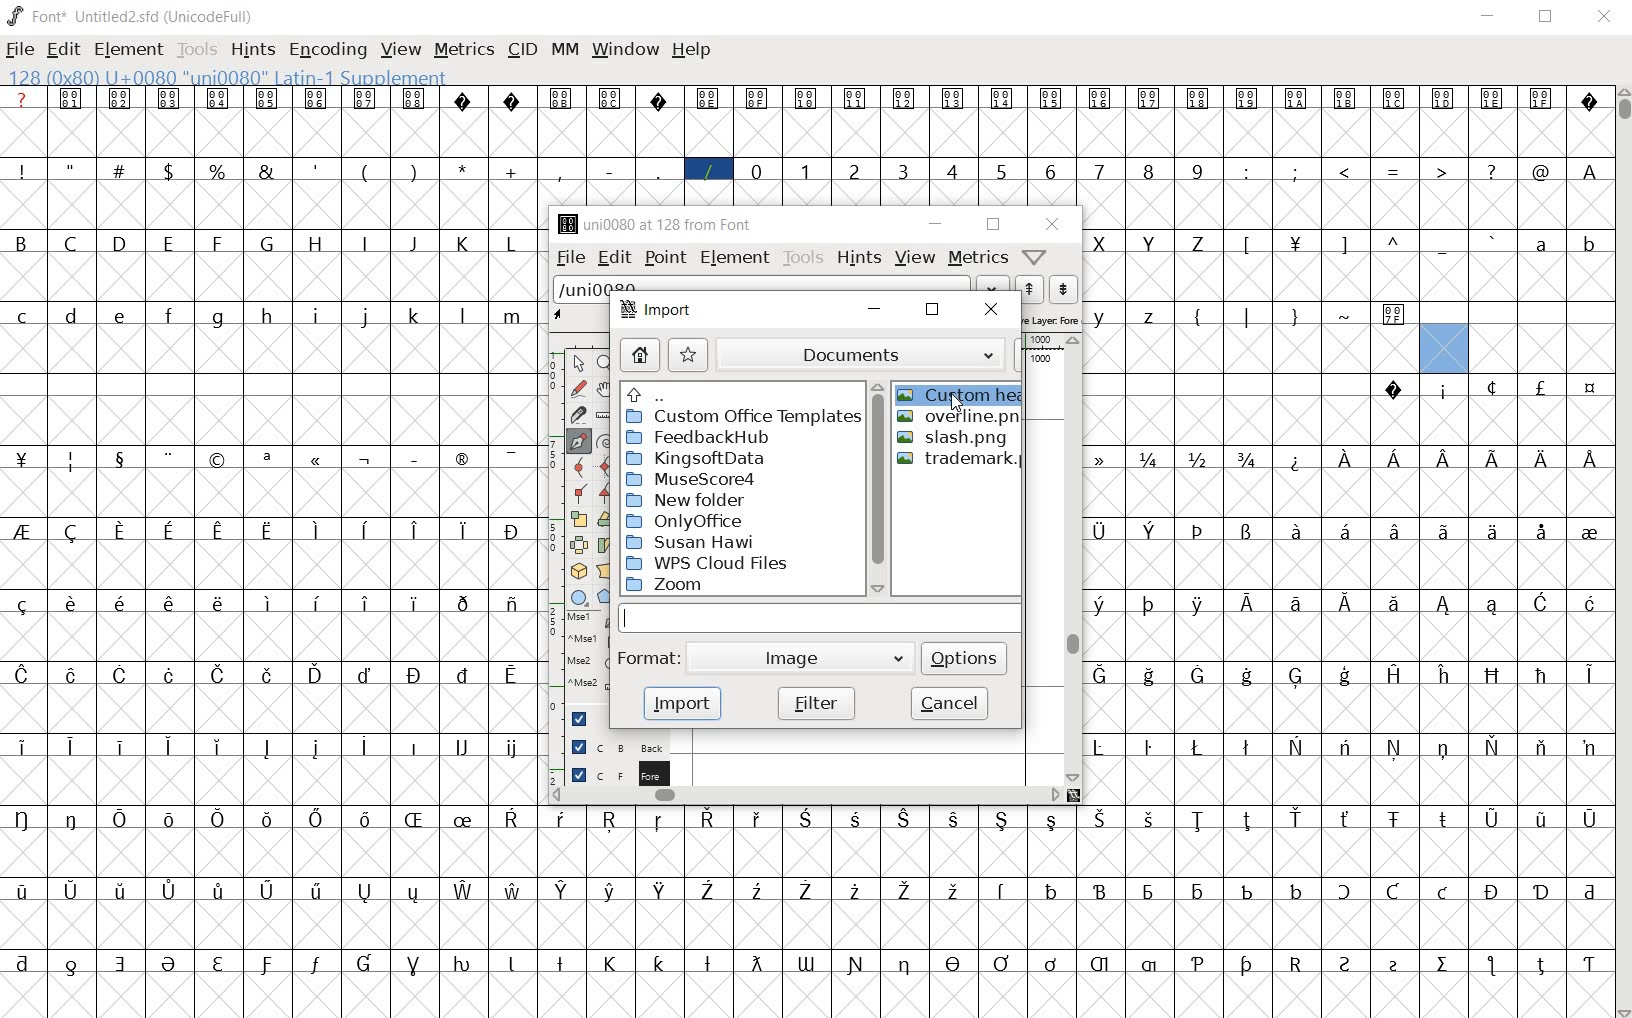 Image resolution: width=1632 pixels, height=1018 pixels. What do you see at coordinates (1099, 171) in the screenshot?
I see `glyph` at bounding box center [1099, 171].